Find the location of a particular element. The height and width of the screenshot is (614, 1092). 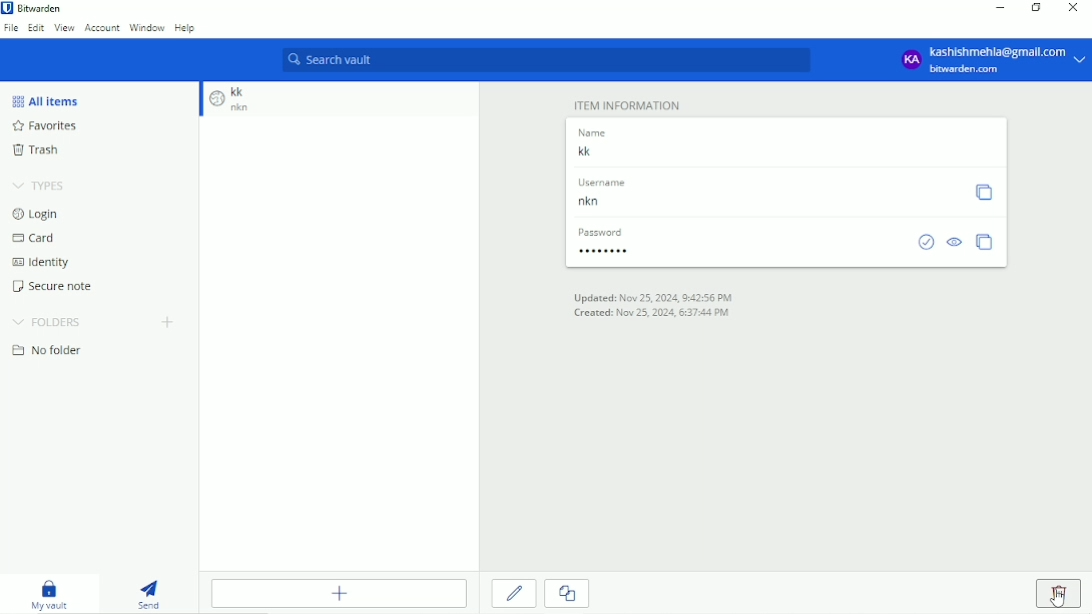

Window is located at coordinates (147, 28).